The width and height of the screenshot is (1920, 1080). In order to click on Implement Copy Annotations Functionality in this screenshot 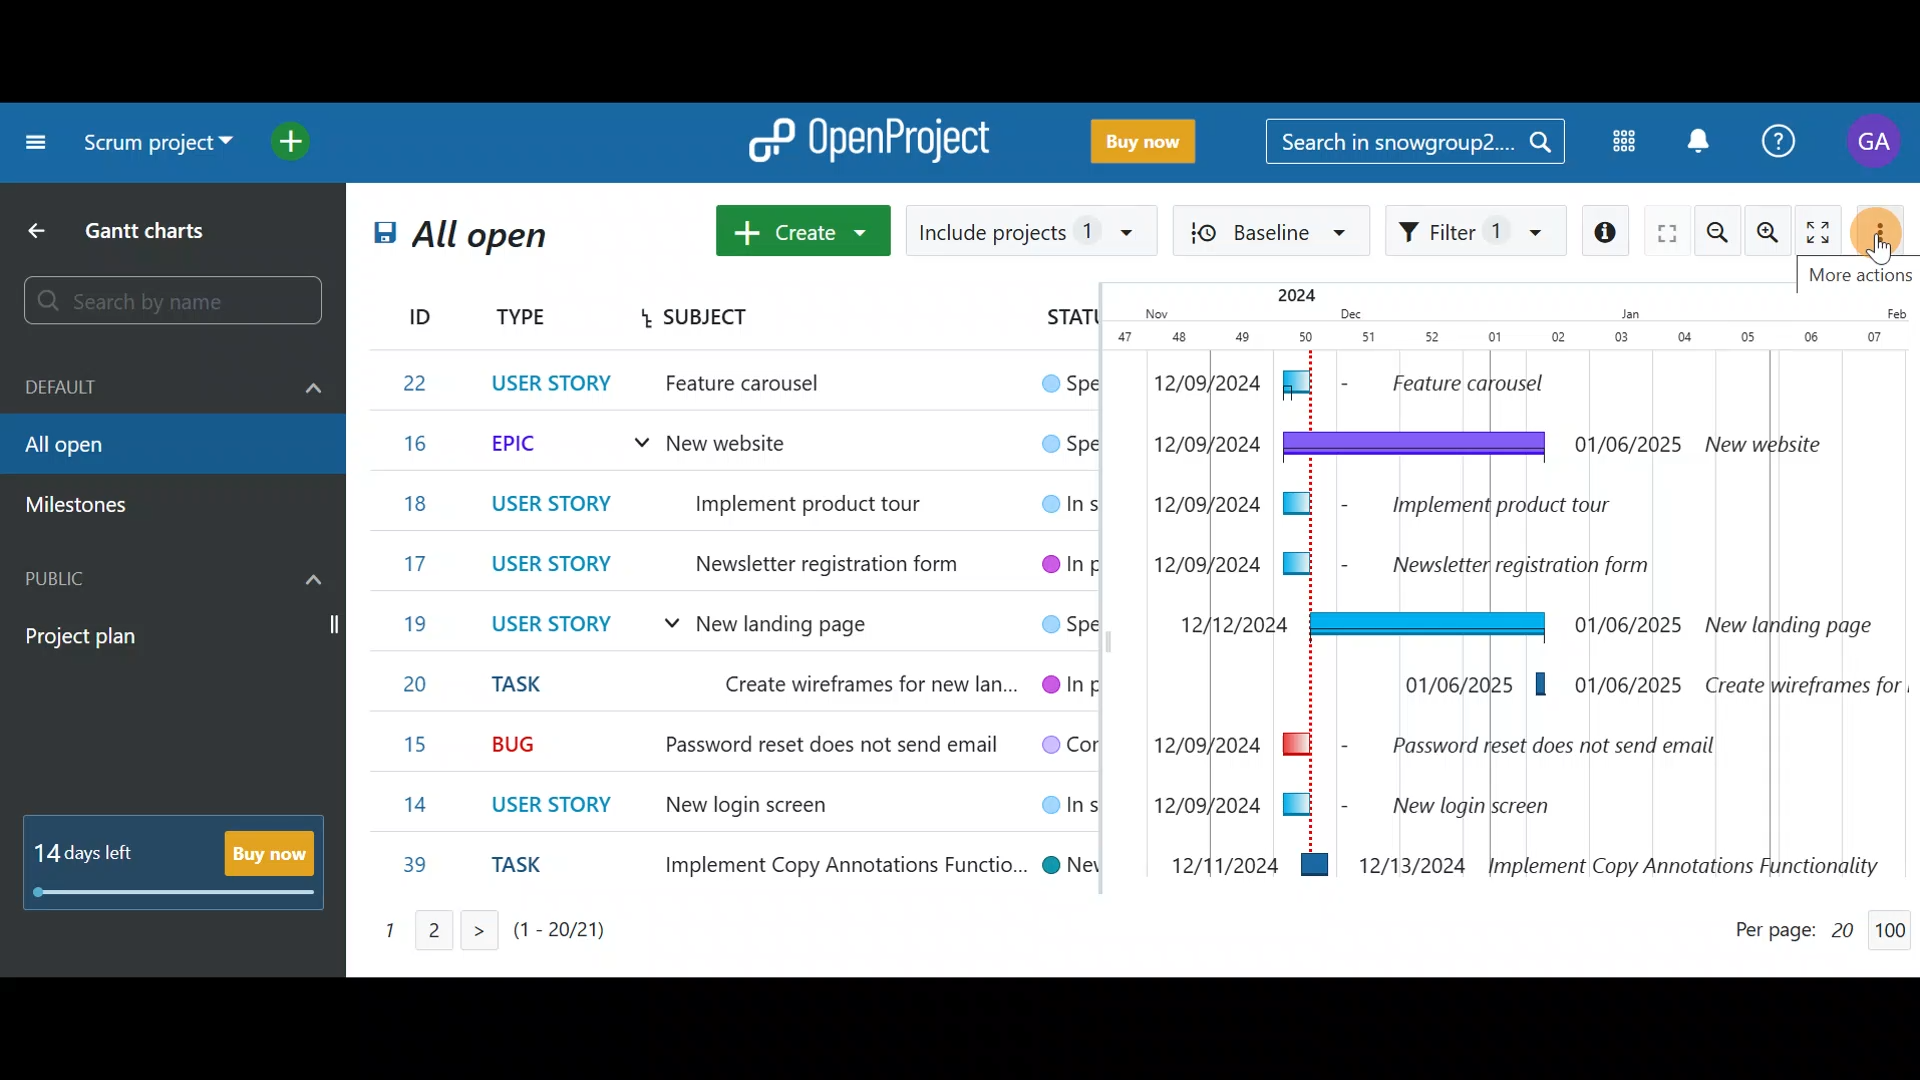, I will do `click(830, 863)`.